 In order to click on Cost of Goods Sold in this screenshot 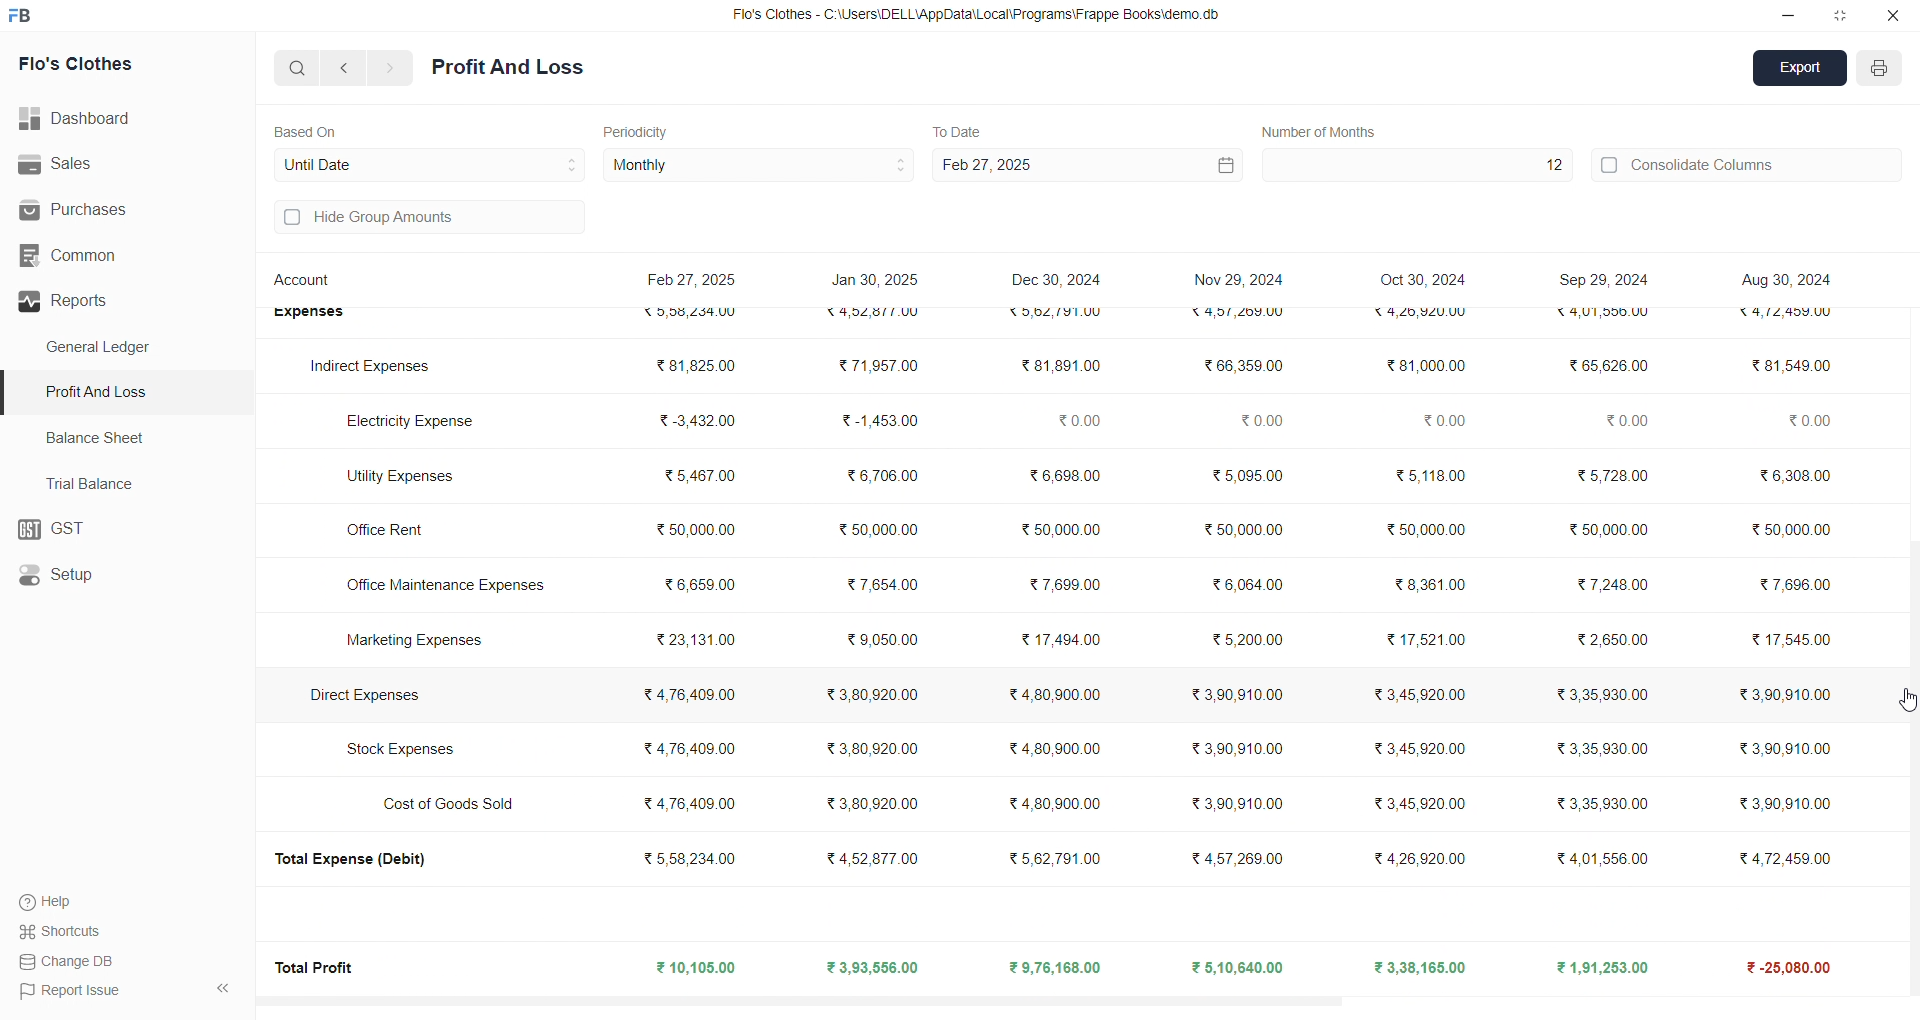, I will do `click(455, 803)`.